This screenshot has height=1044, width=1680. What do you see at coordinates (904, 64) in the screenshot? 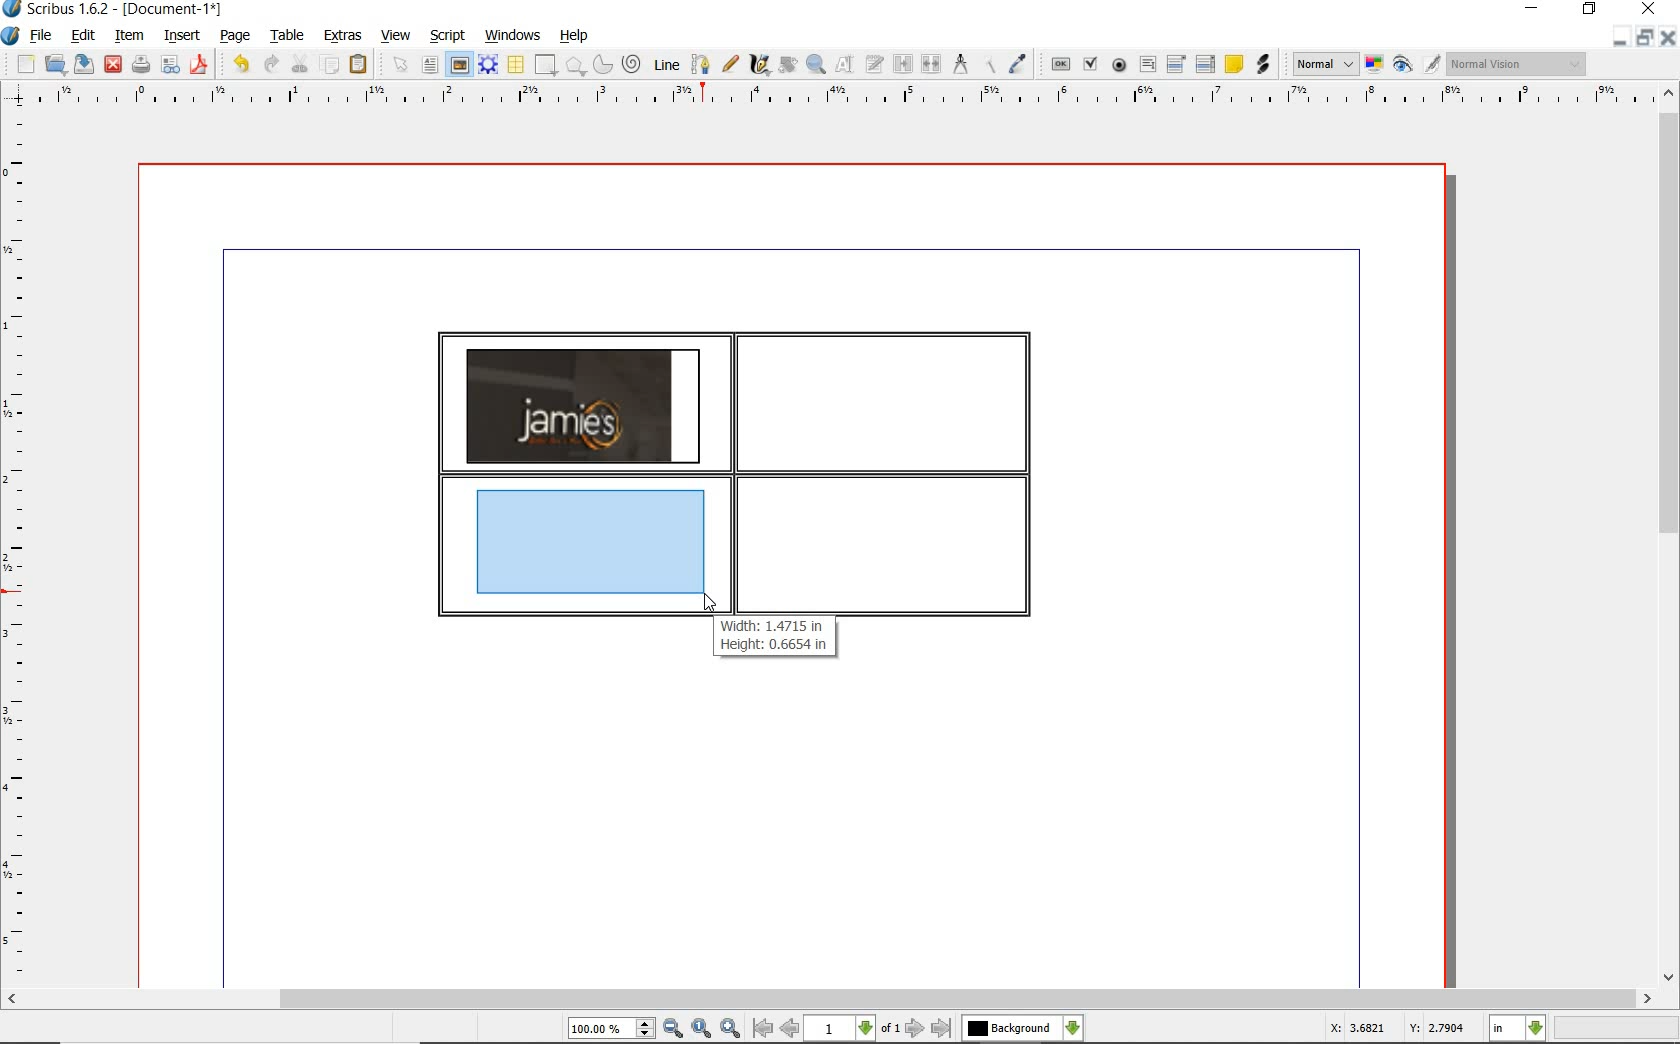
I see `link text frames` at bounding box center [904, 64].